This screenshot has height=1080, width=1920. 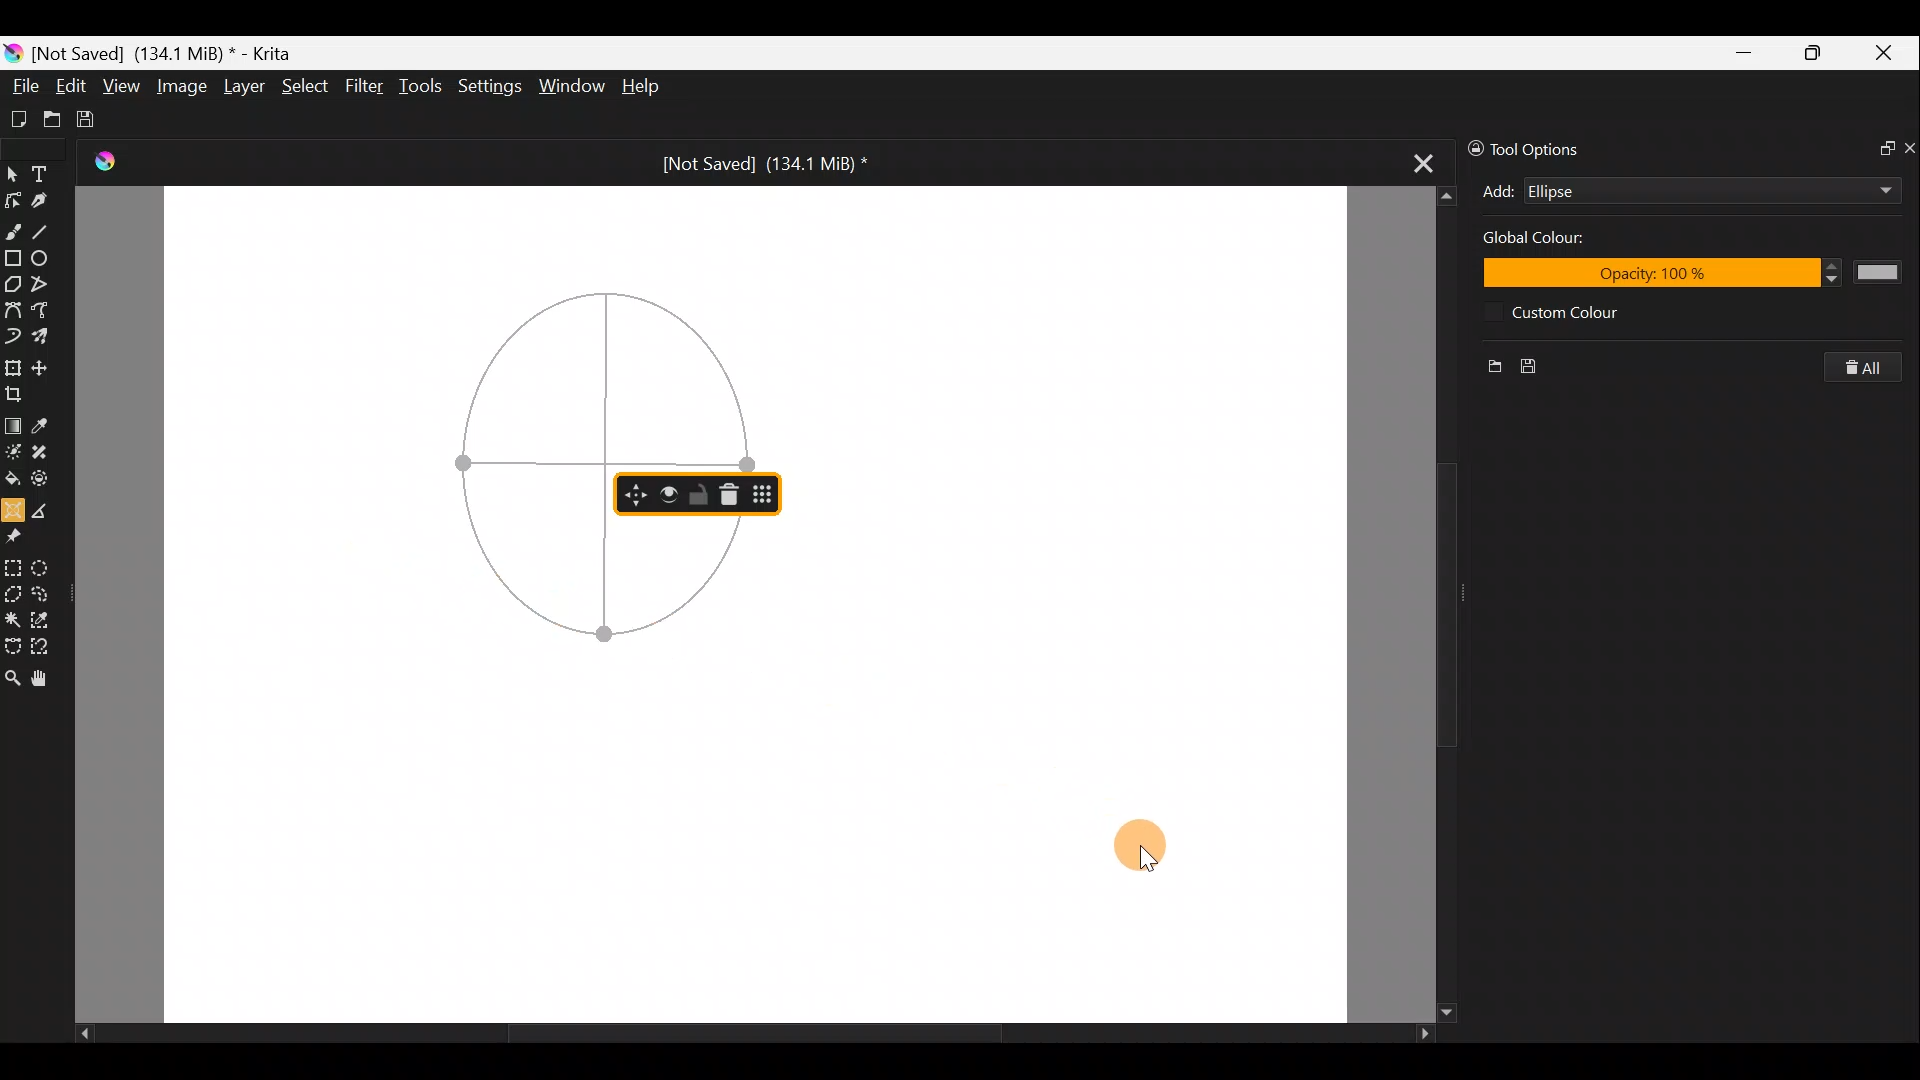 I want to click on Freehand brush tool, so click(x=14, y=230).